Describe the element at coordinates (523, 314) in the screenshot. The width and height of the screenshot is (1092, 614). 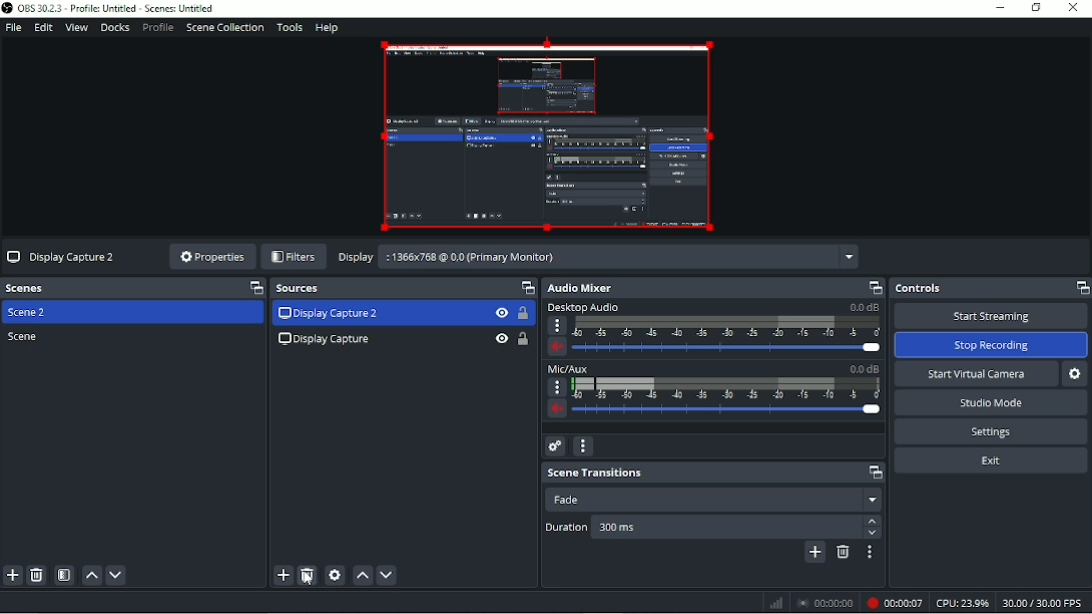
I see `Lock` at that location.